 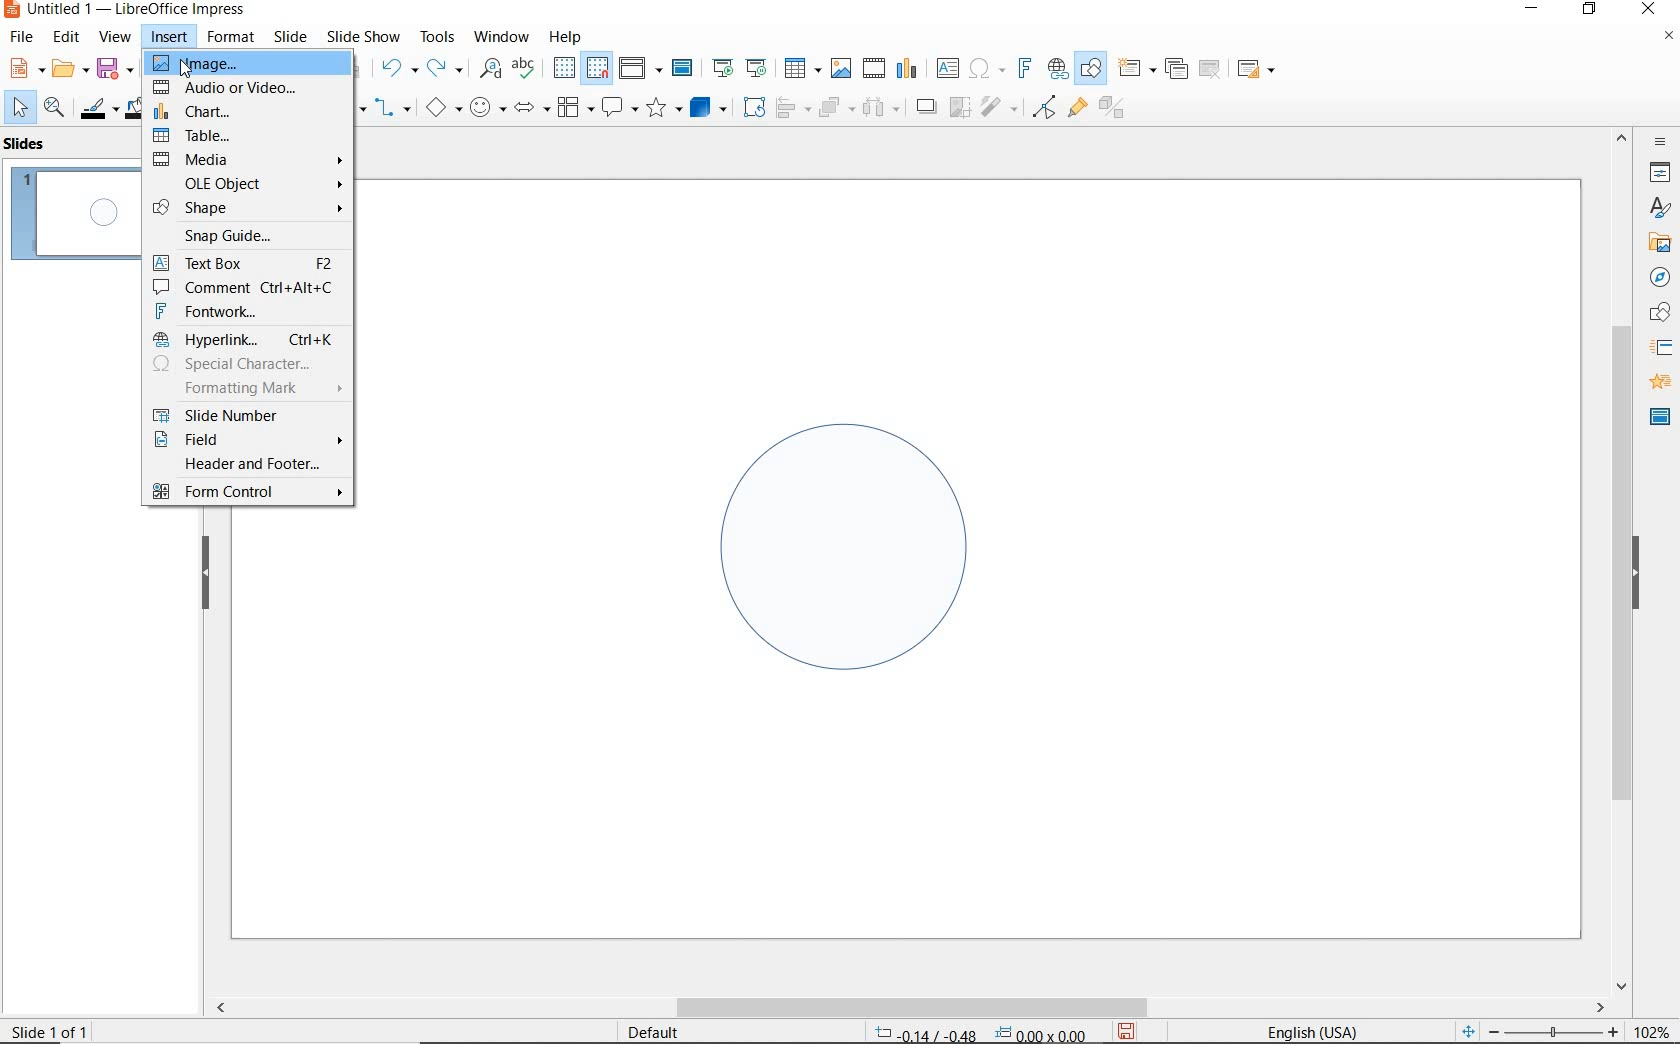 I want to click on rotate, so click(x=751, y=106).